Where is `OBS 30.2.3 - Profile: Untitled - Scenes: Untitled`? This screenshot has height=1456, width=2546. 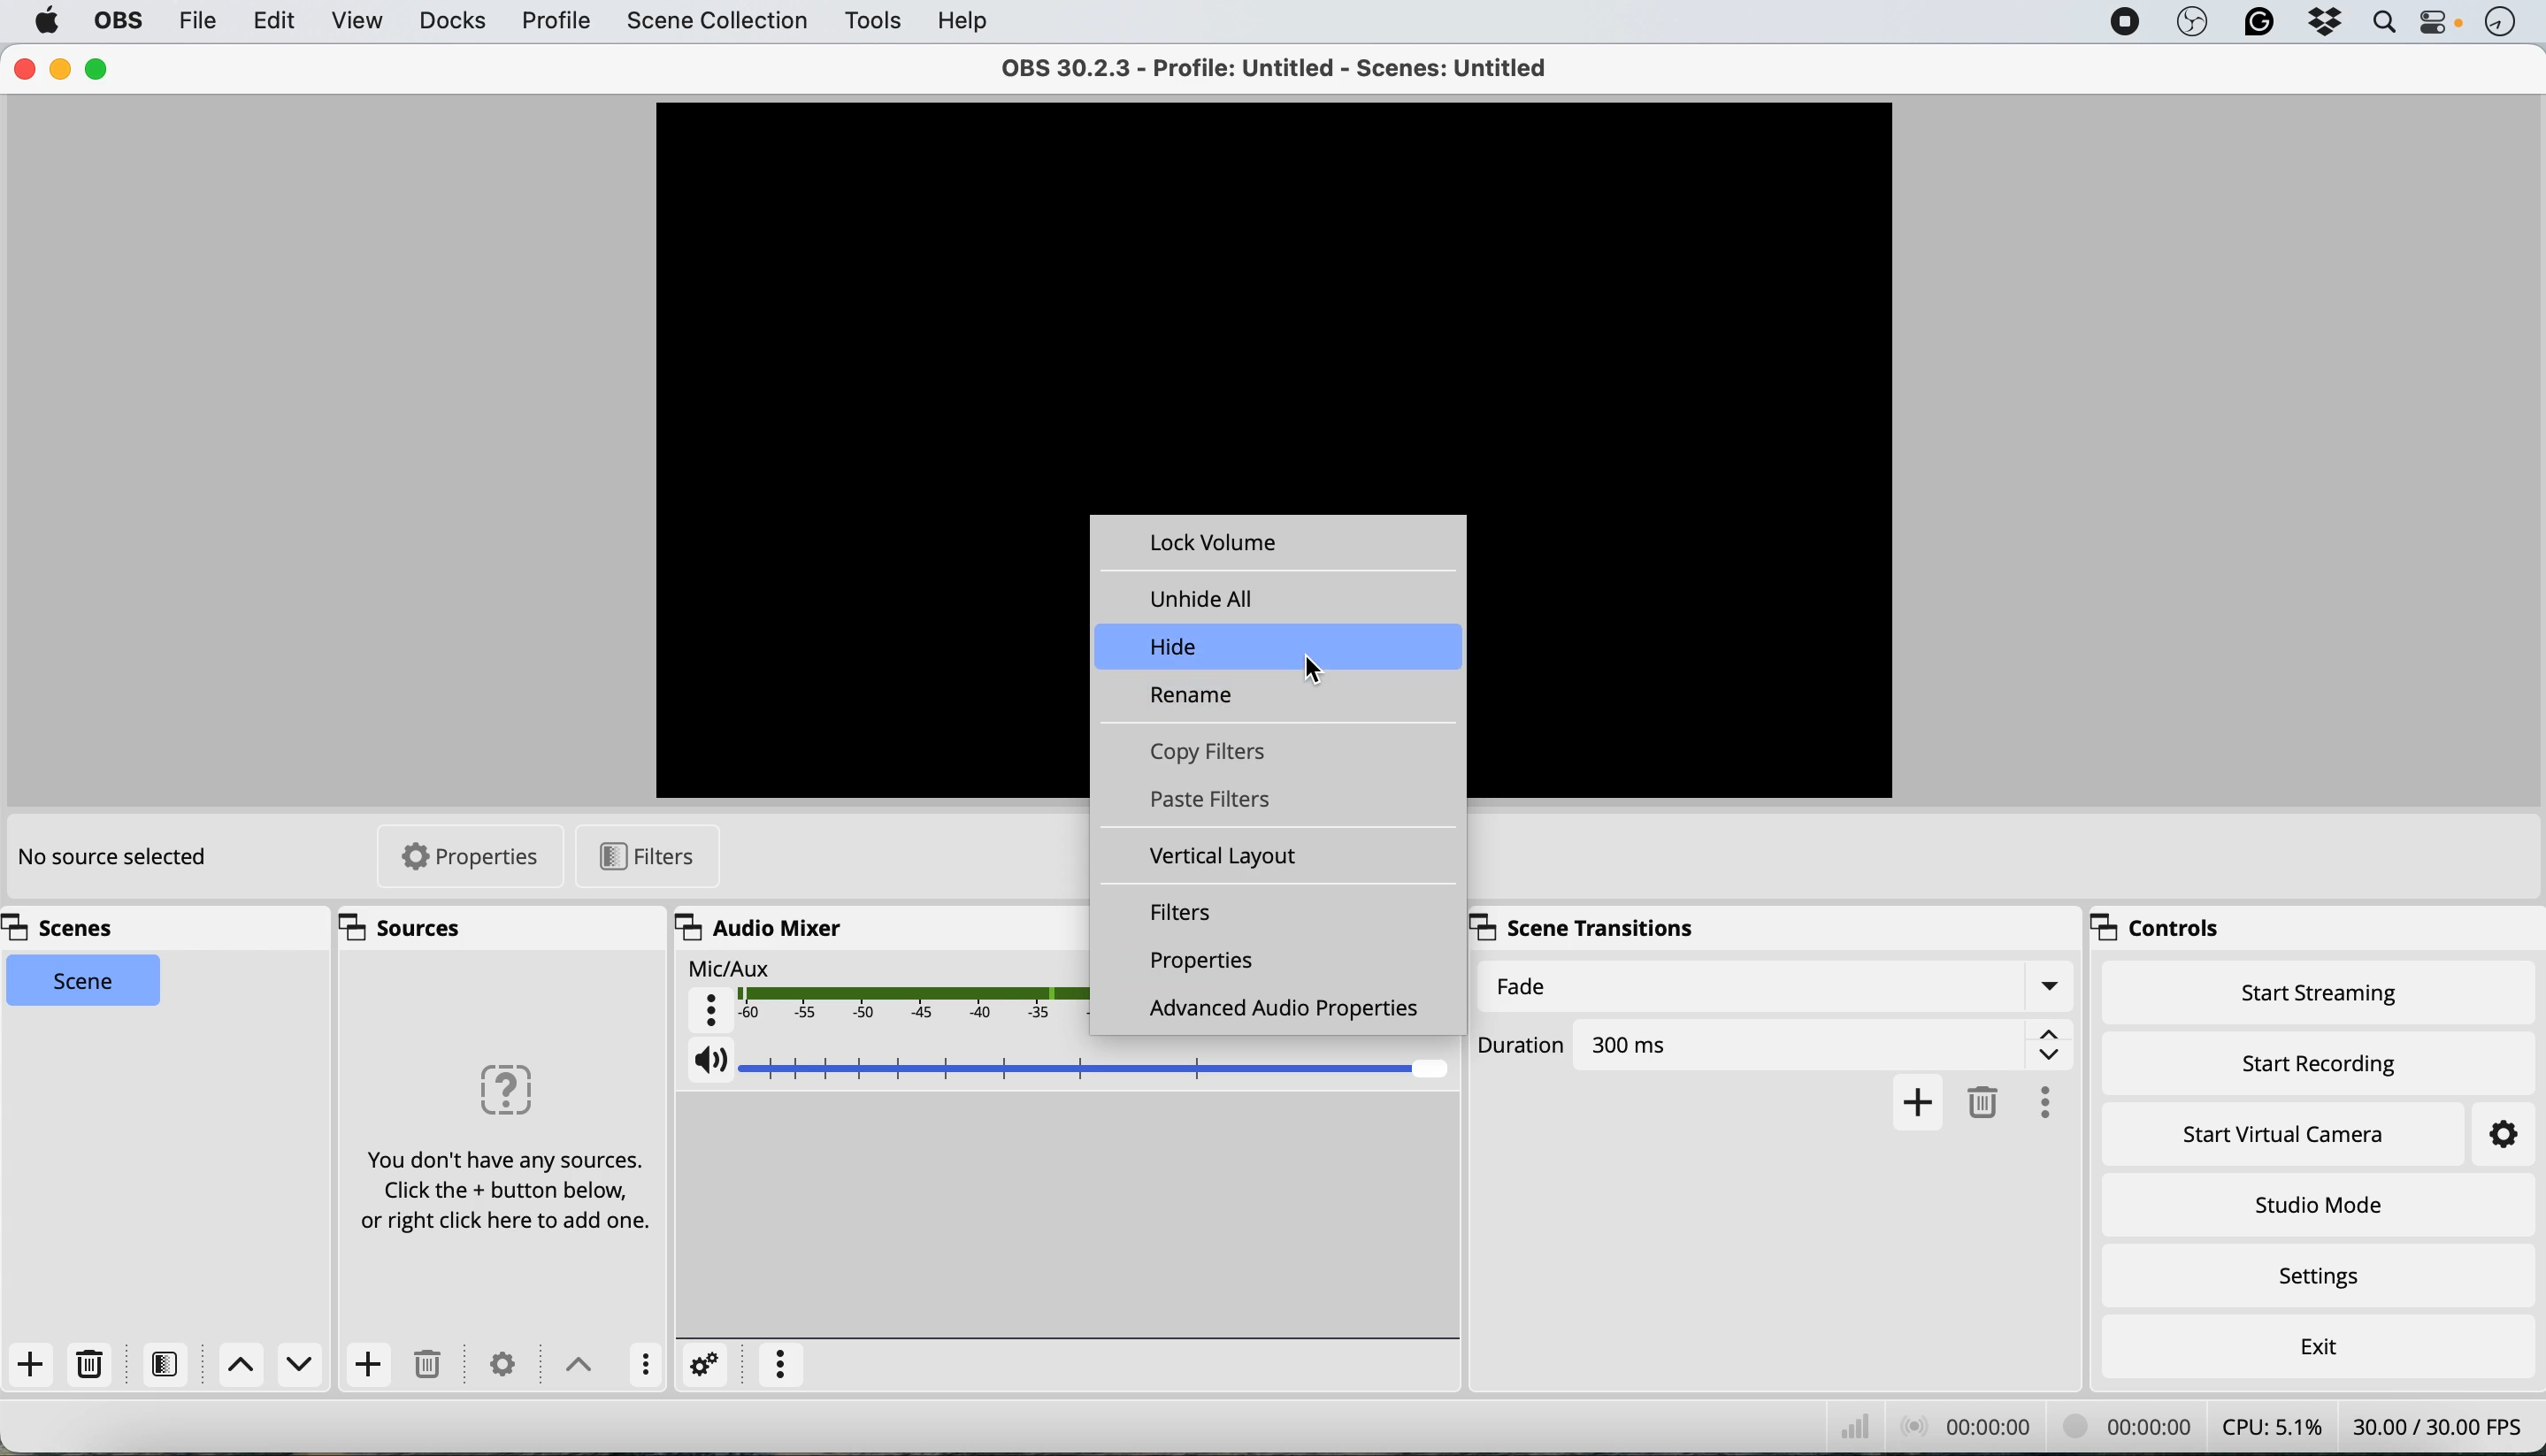
OBS 30.2.3 - Profile: Untitled - Scenes: Untitled is located at coordinates (1269, 68).